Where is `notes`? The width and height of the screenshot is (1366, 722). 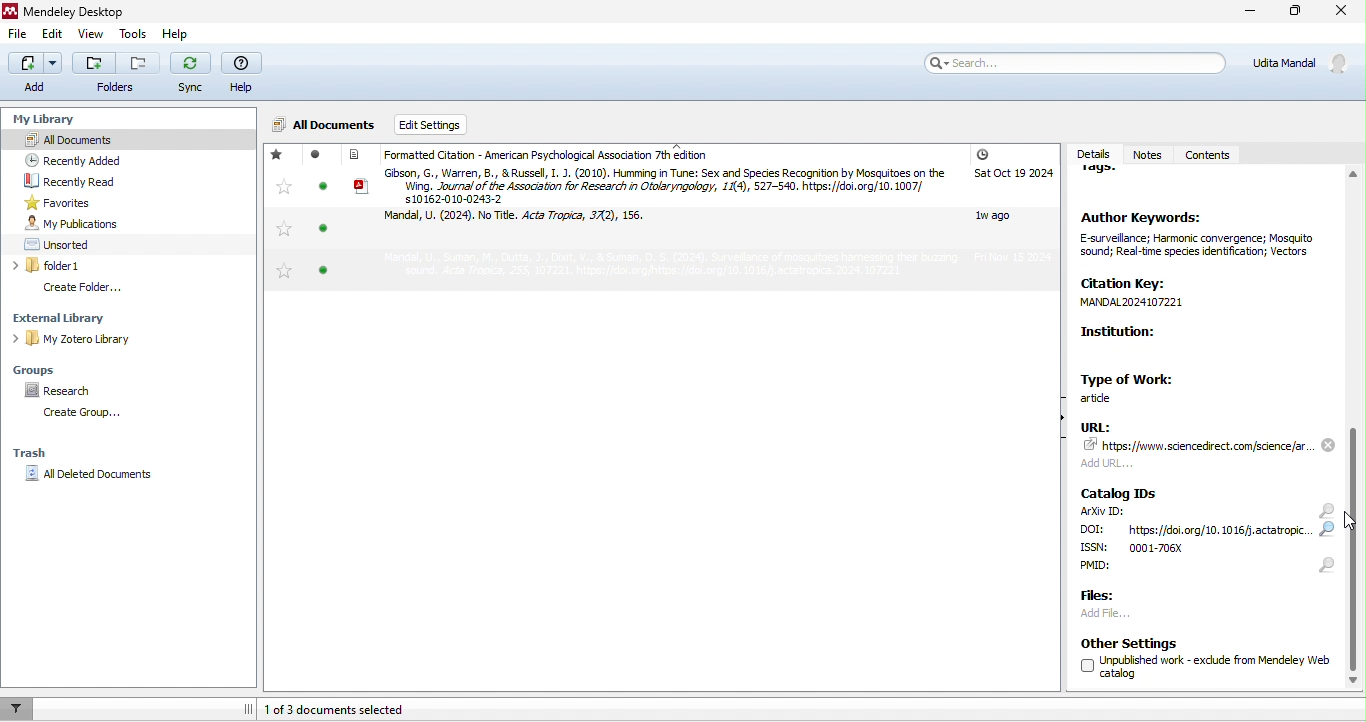 notes is located at coordinates (1147, 147).